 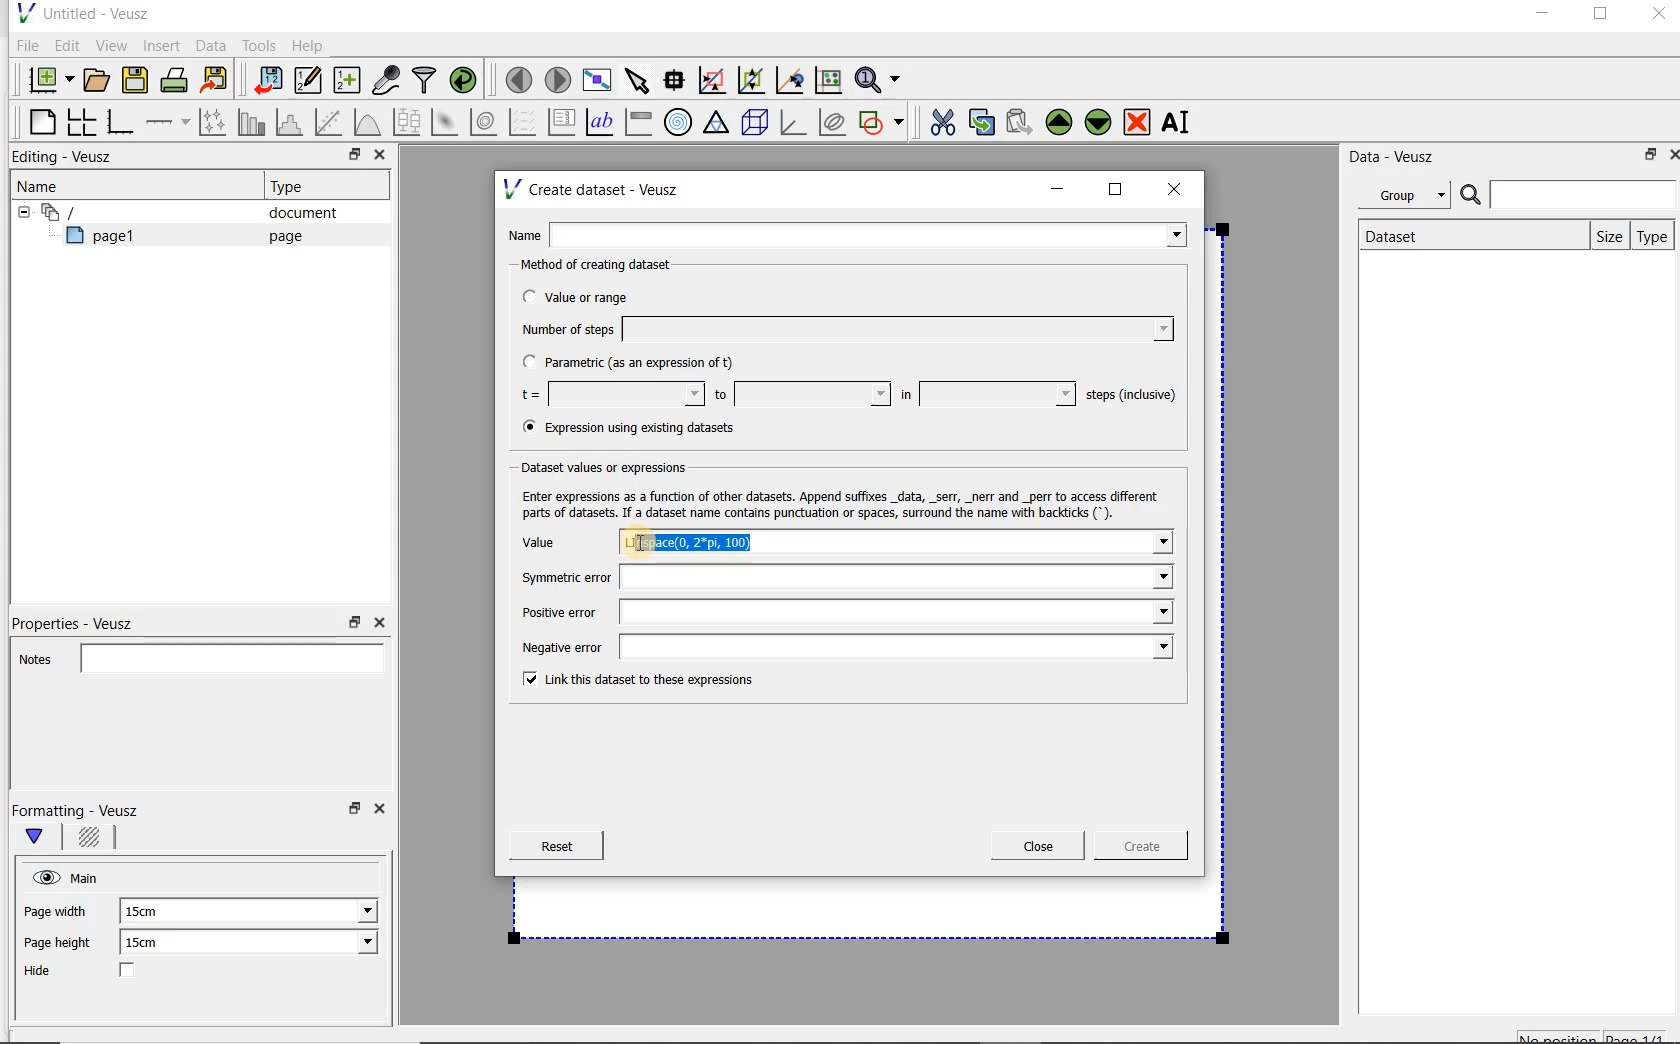 I want to click on view plot full screen, so click(x=595, y=78).